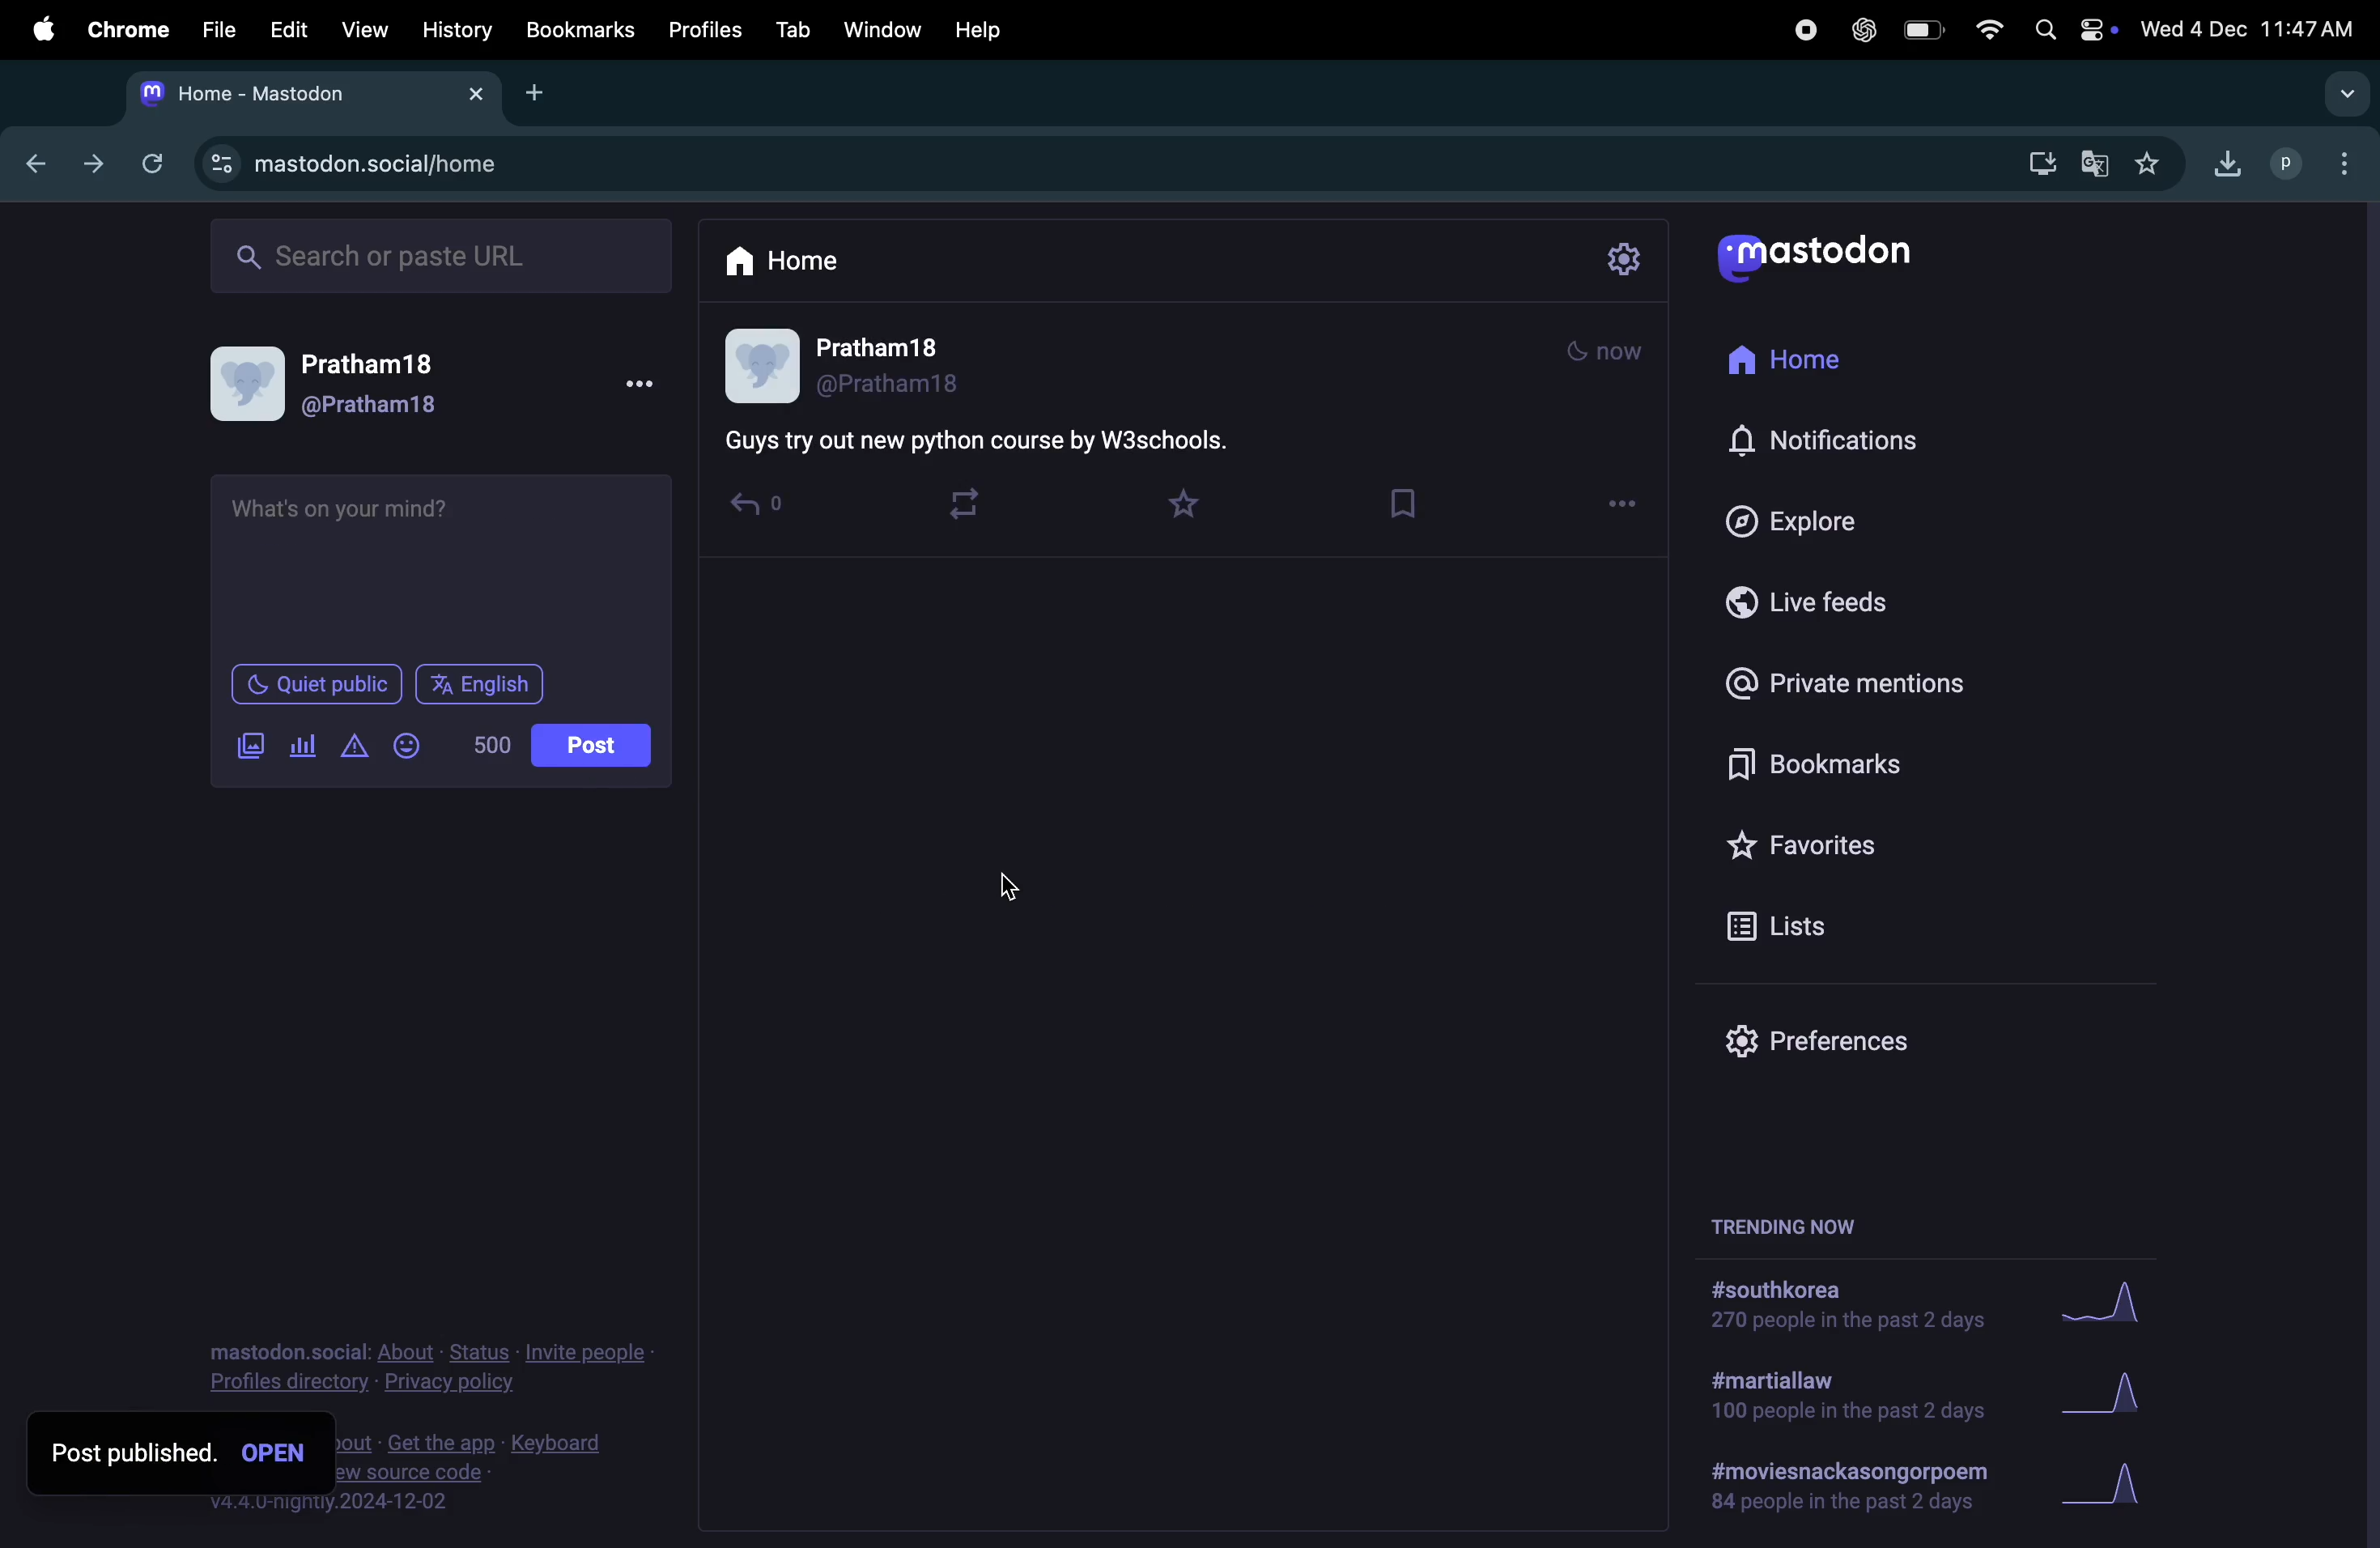  I want to click on refresh, so click(160, 165).